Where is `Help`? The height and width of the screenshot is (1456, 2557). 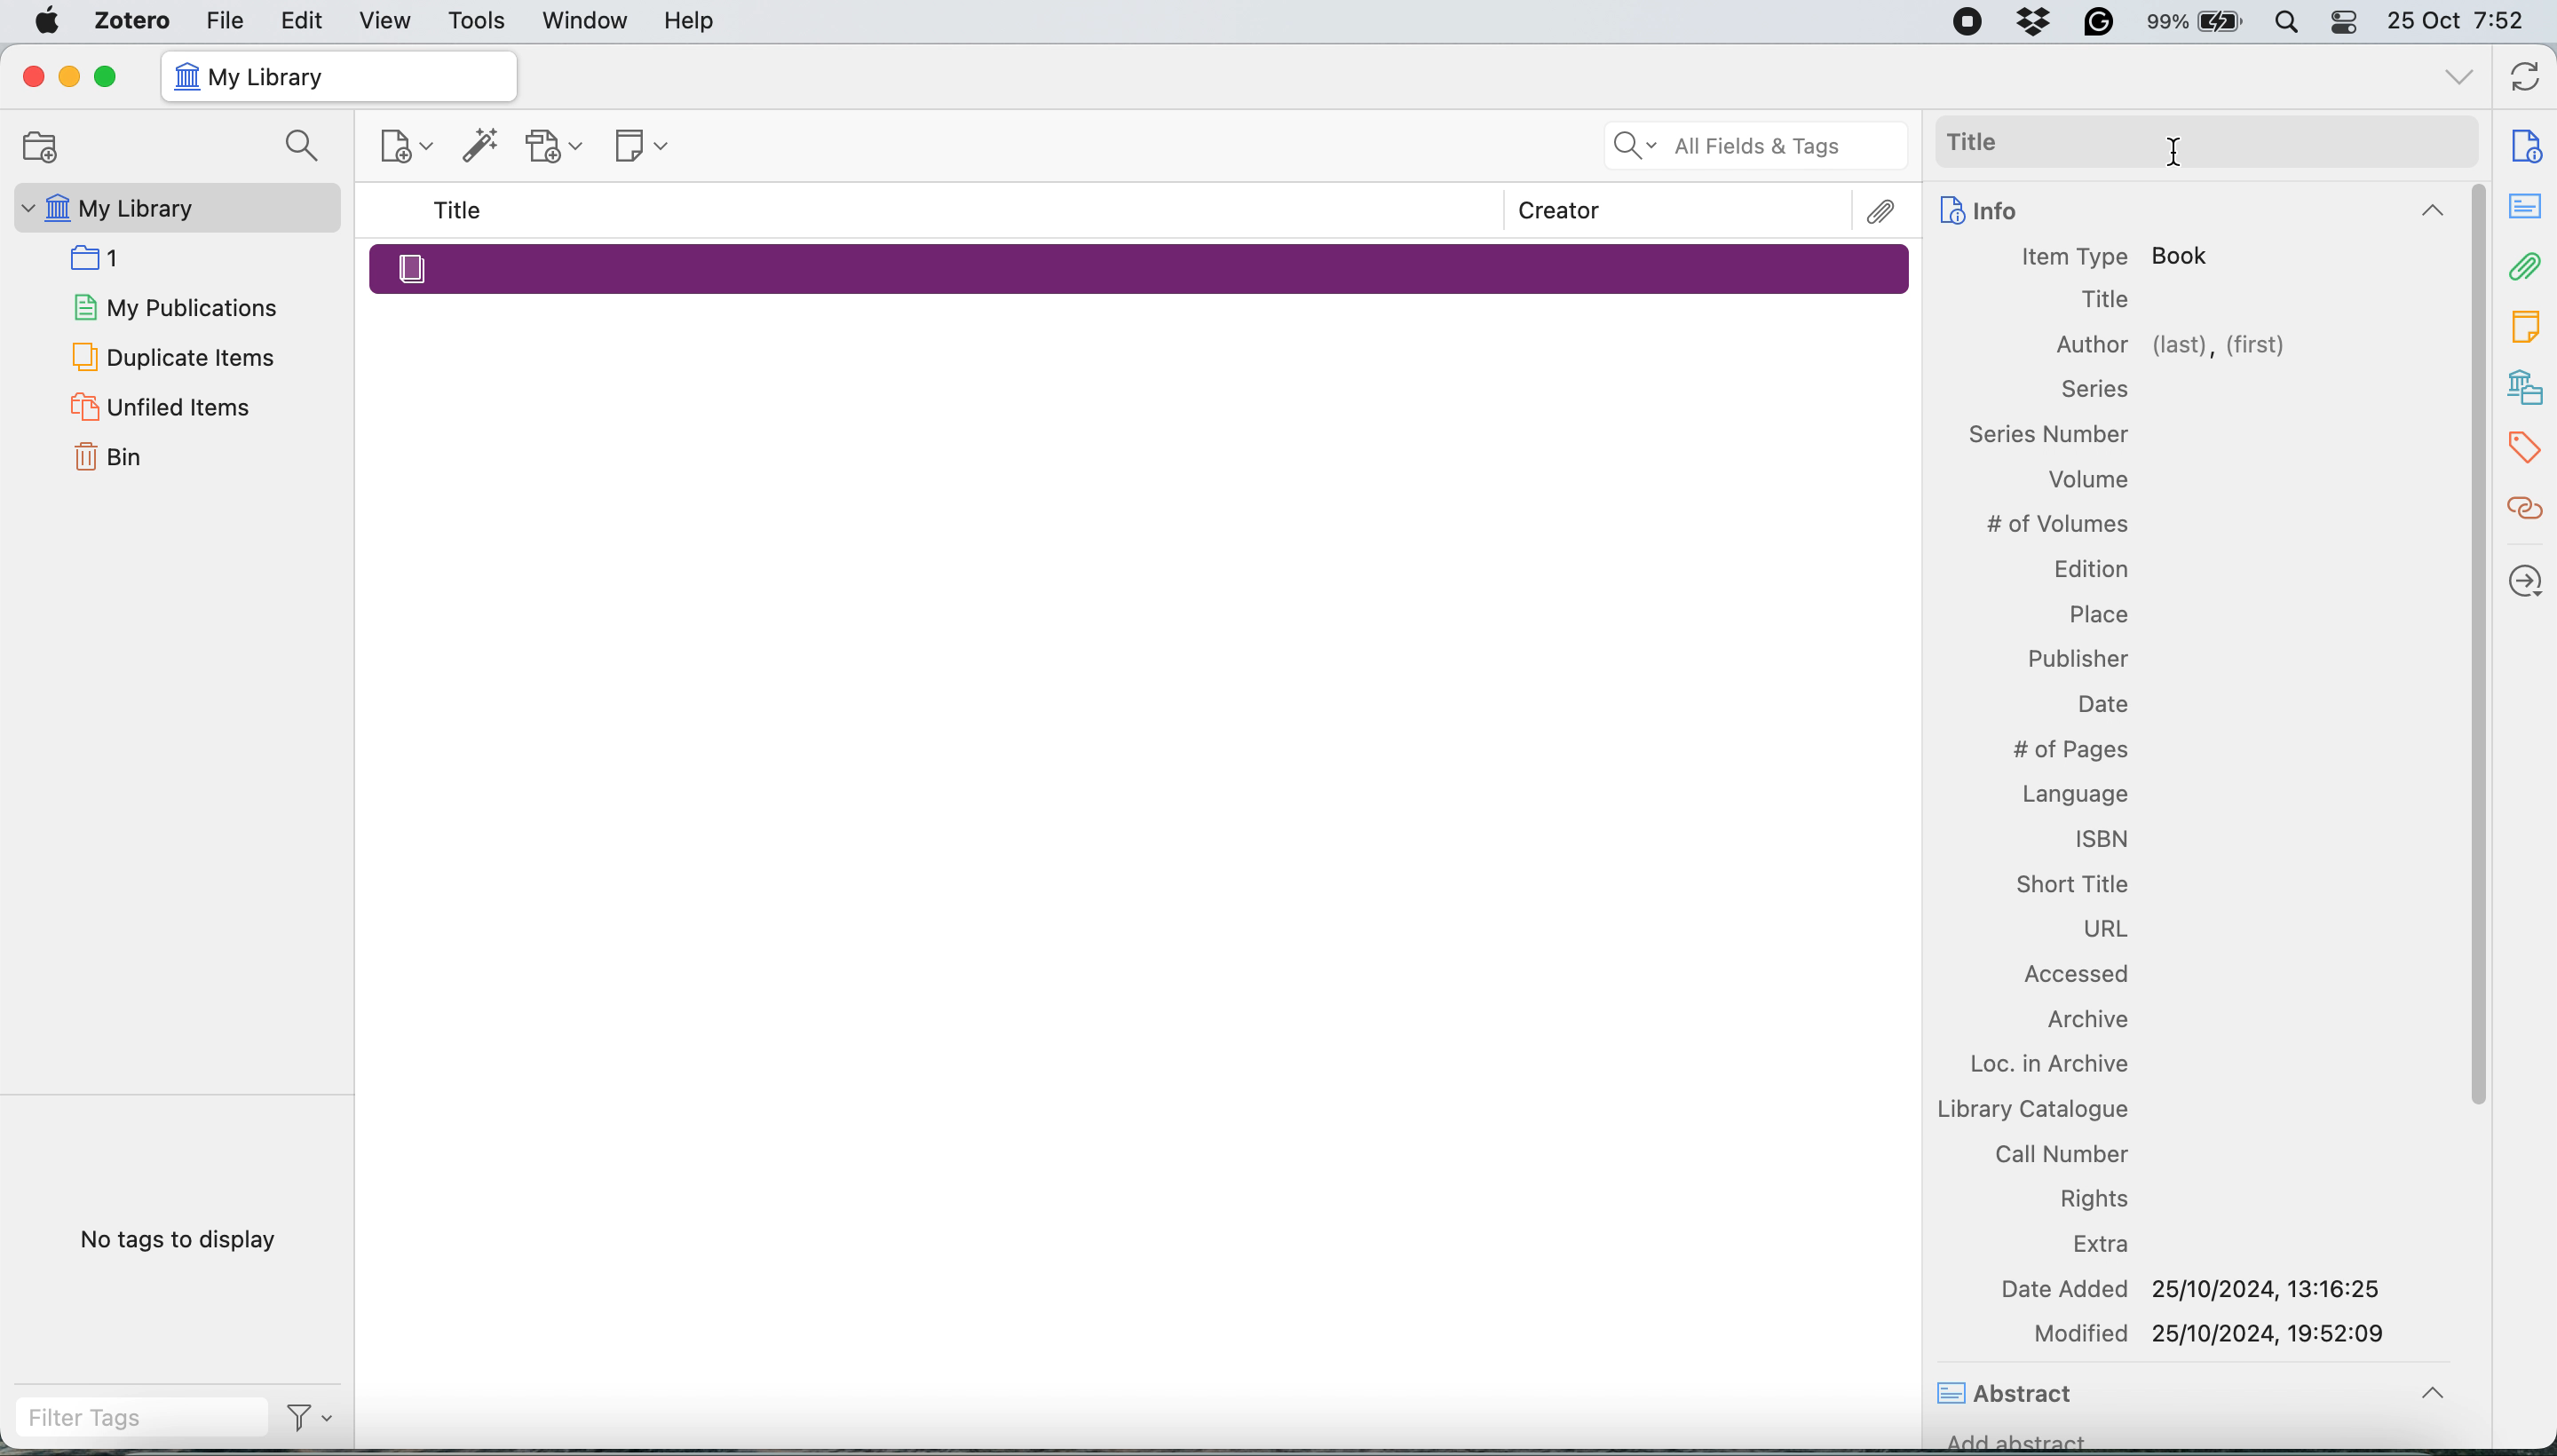
Help is located at coordinates (689, 20).